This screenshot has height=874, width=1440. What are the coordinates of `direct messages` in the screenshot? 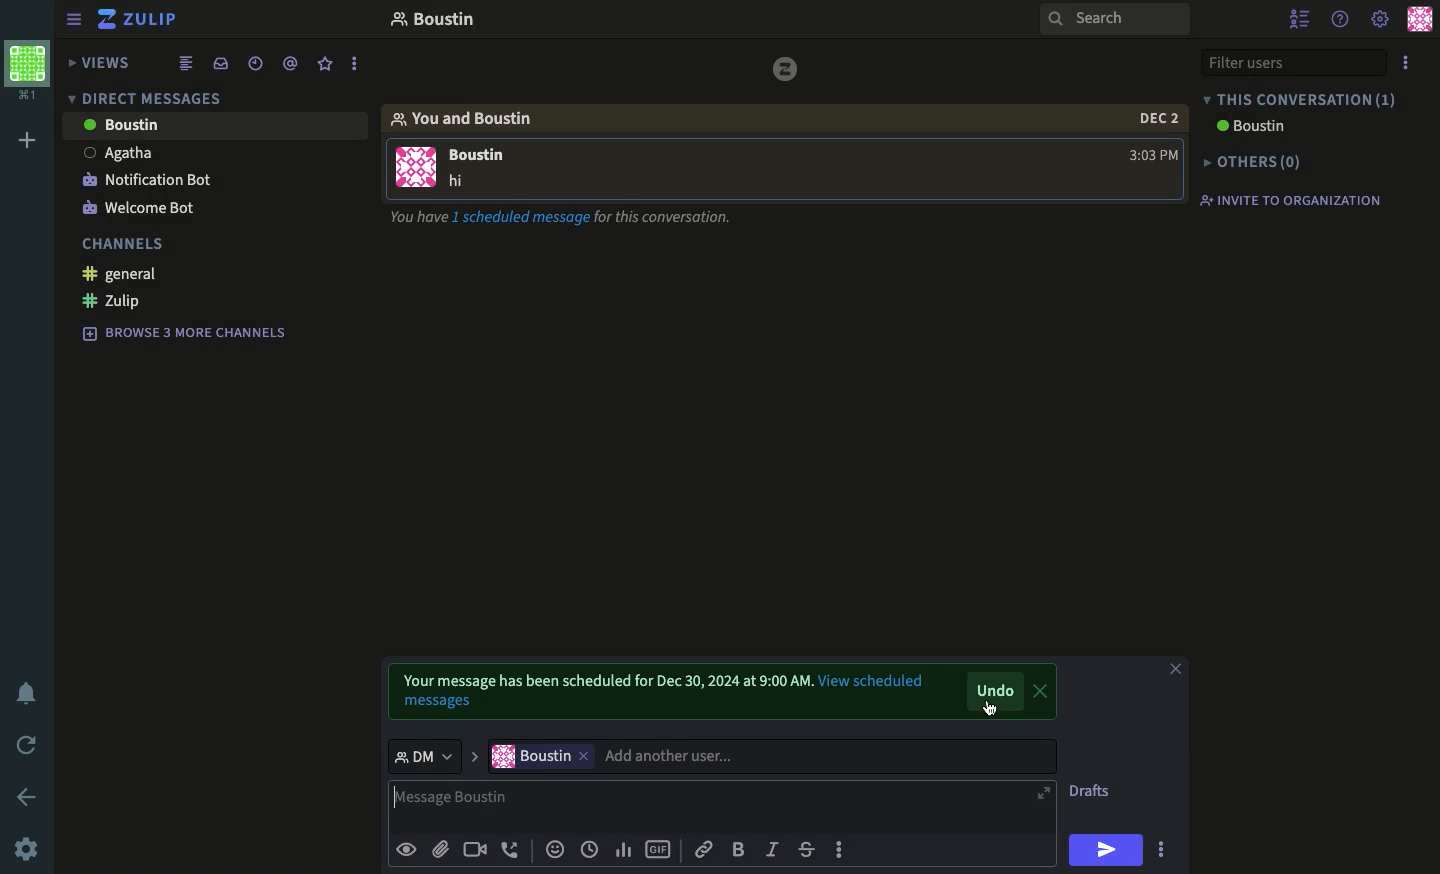 It's located at (161, 98).